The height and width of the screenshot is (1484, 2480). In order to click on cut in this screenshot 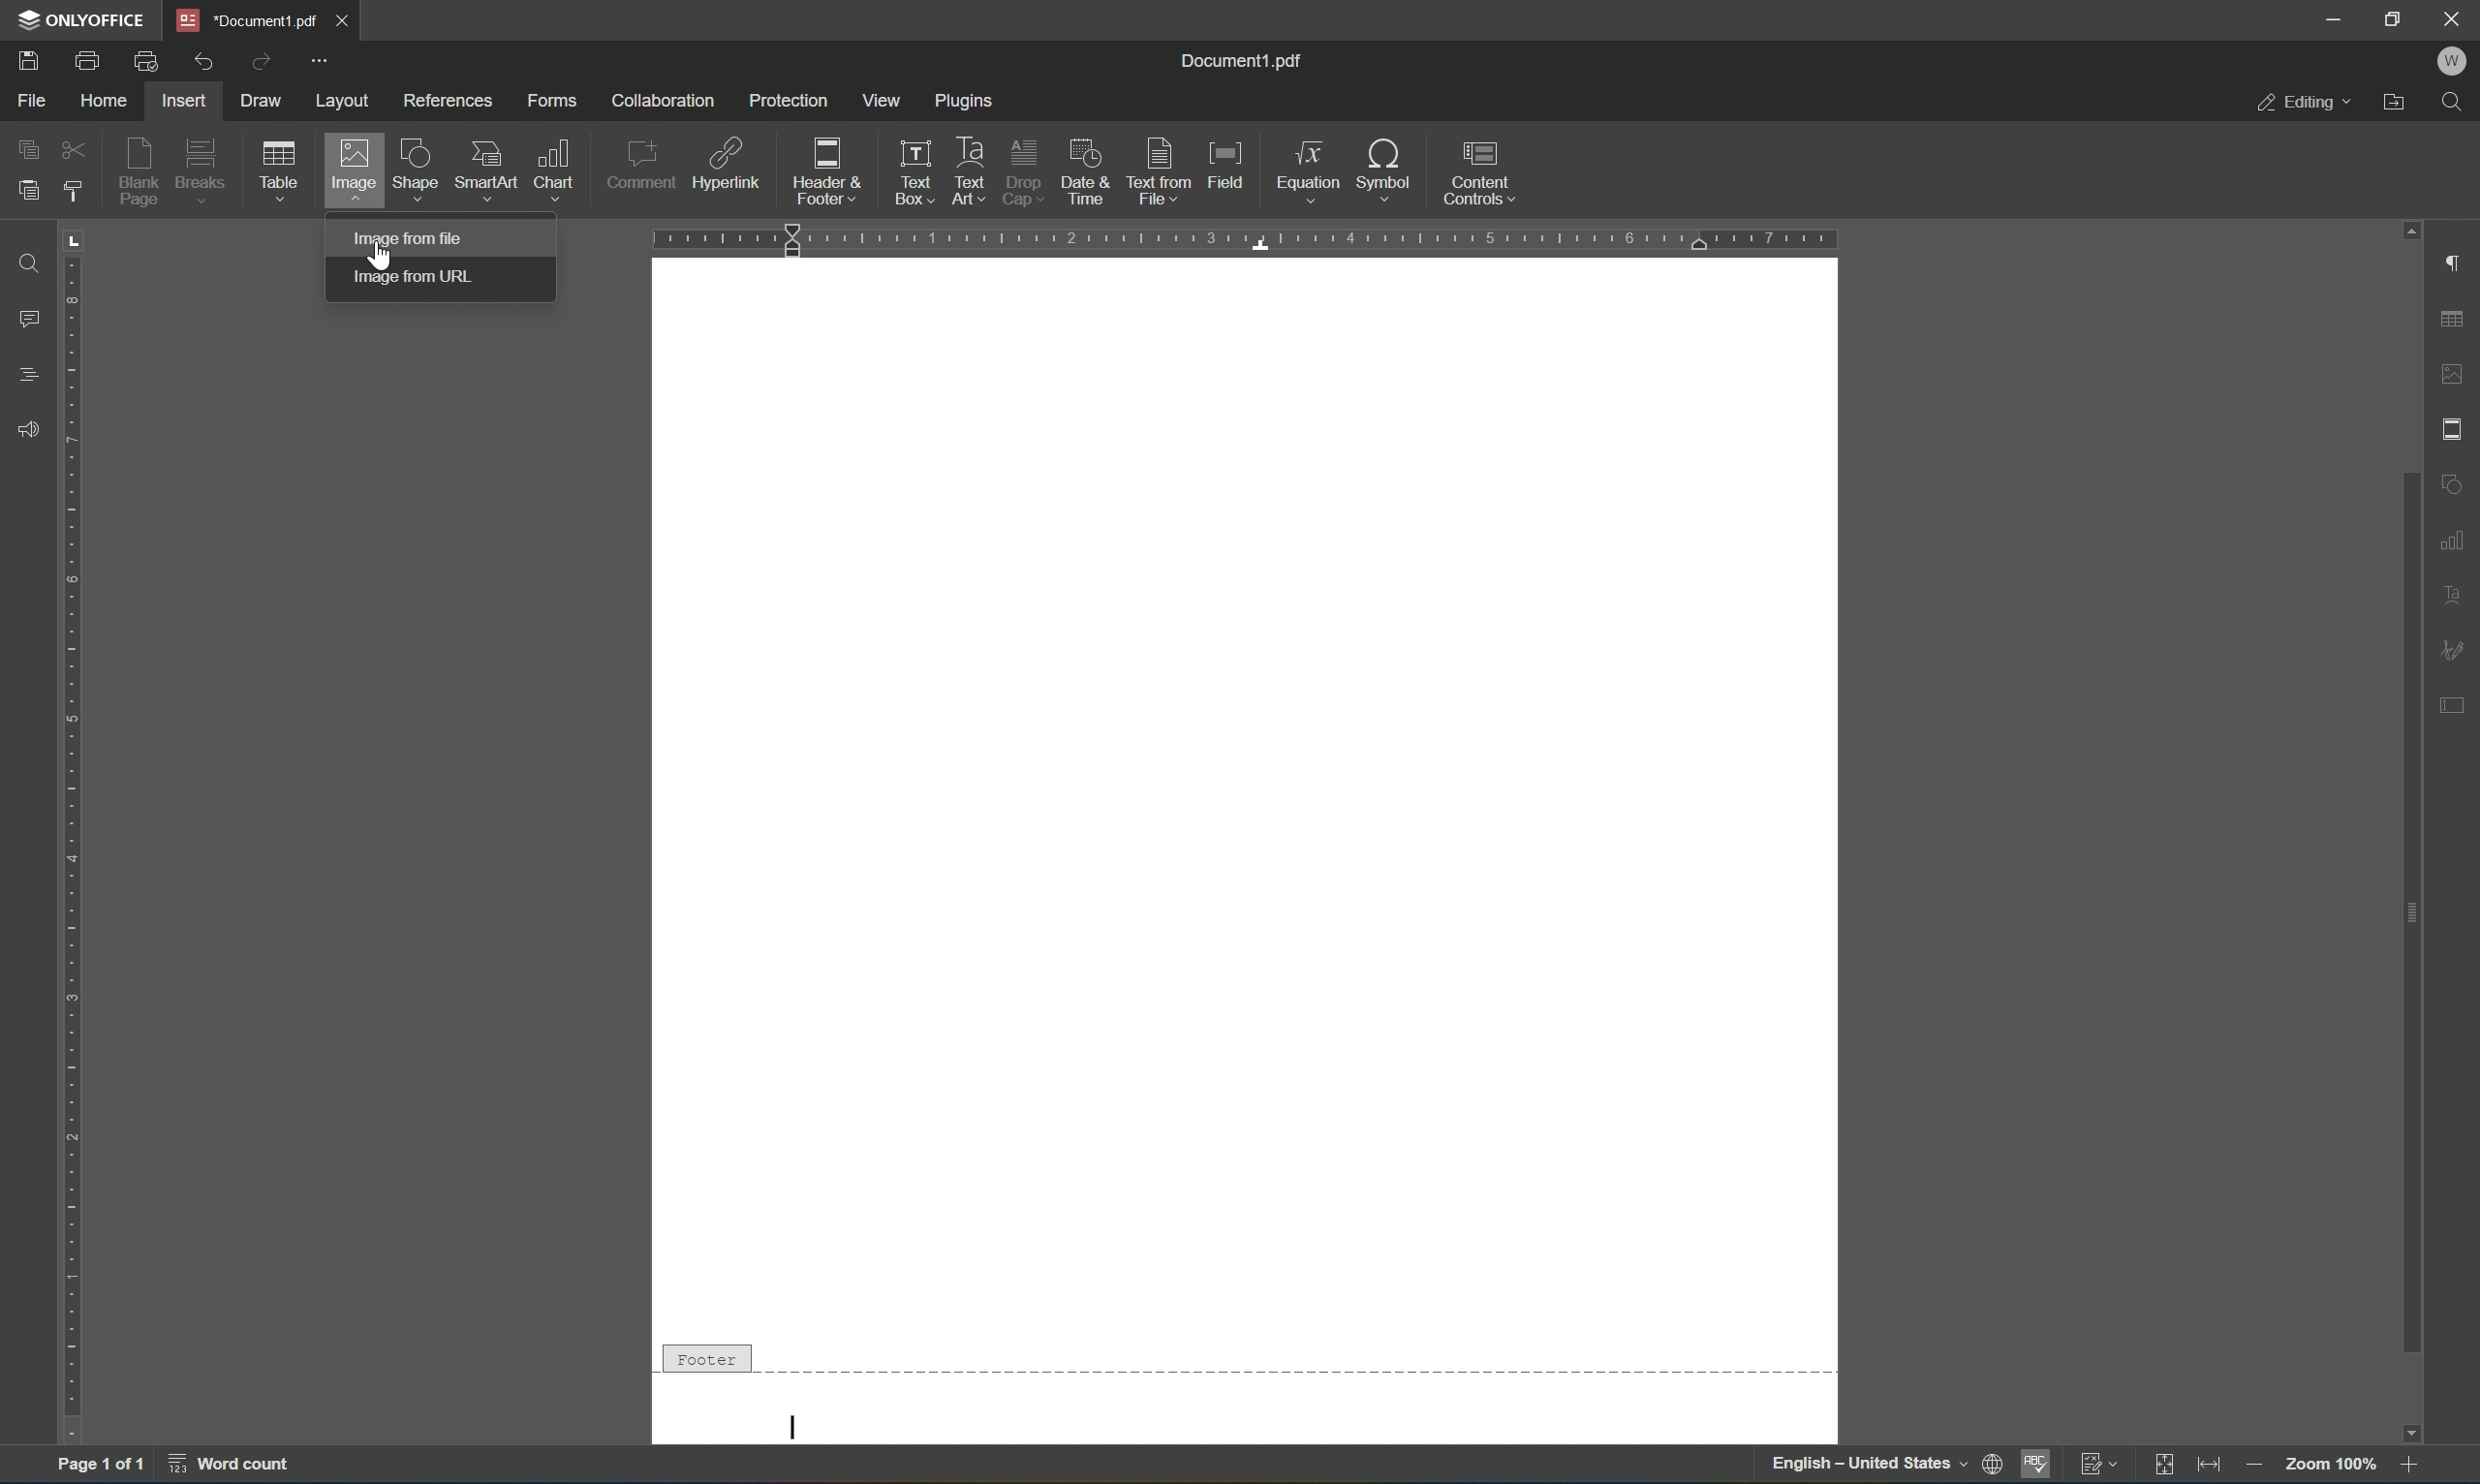, I will do `click(71, 146)`.